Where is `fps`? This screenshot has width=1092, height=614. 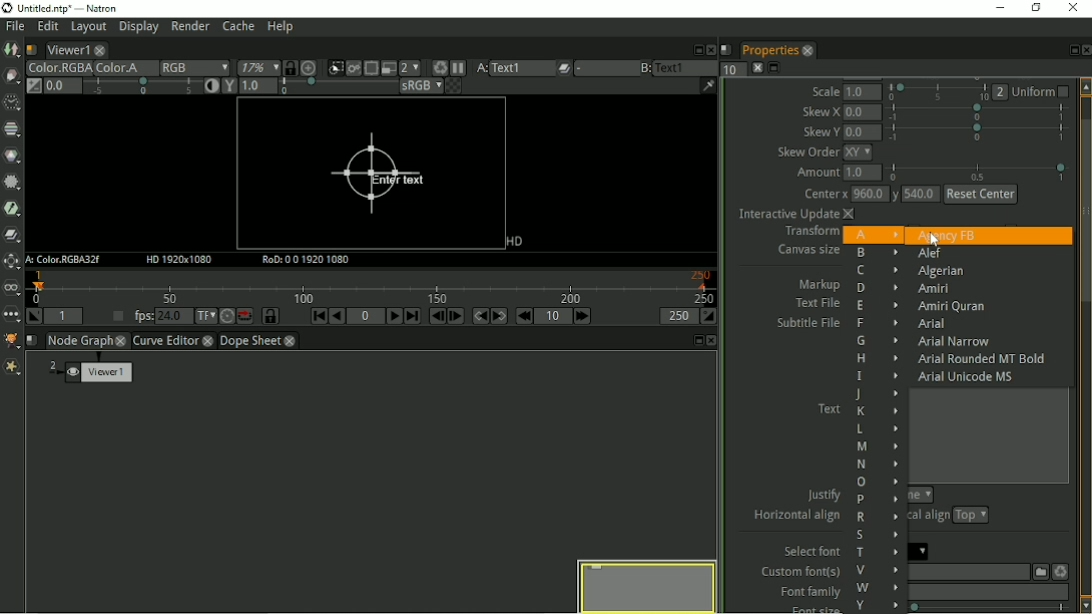 fps is located at coordinates (158, 315).